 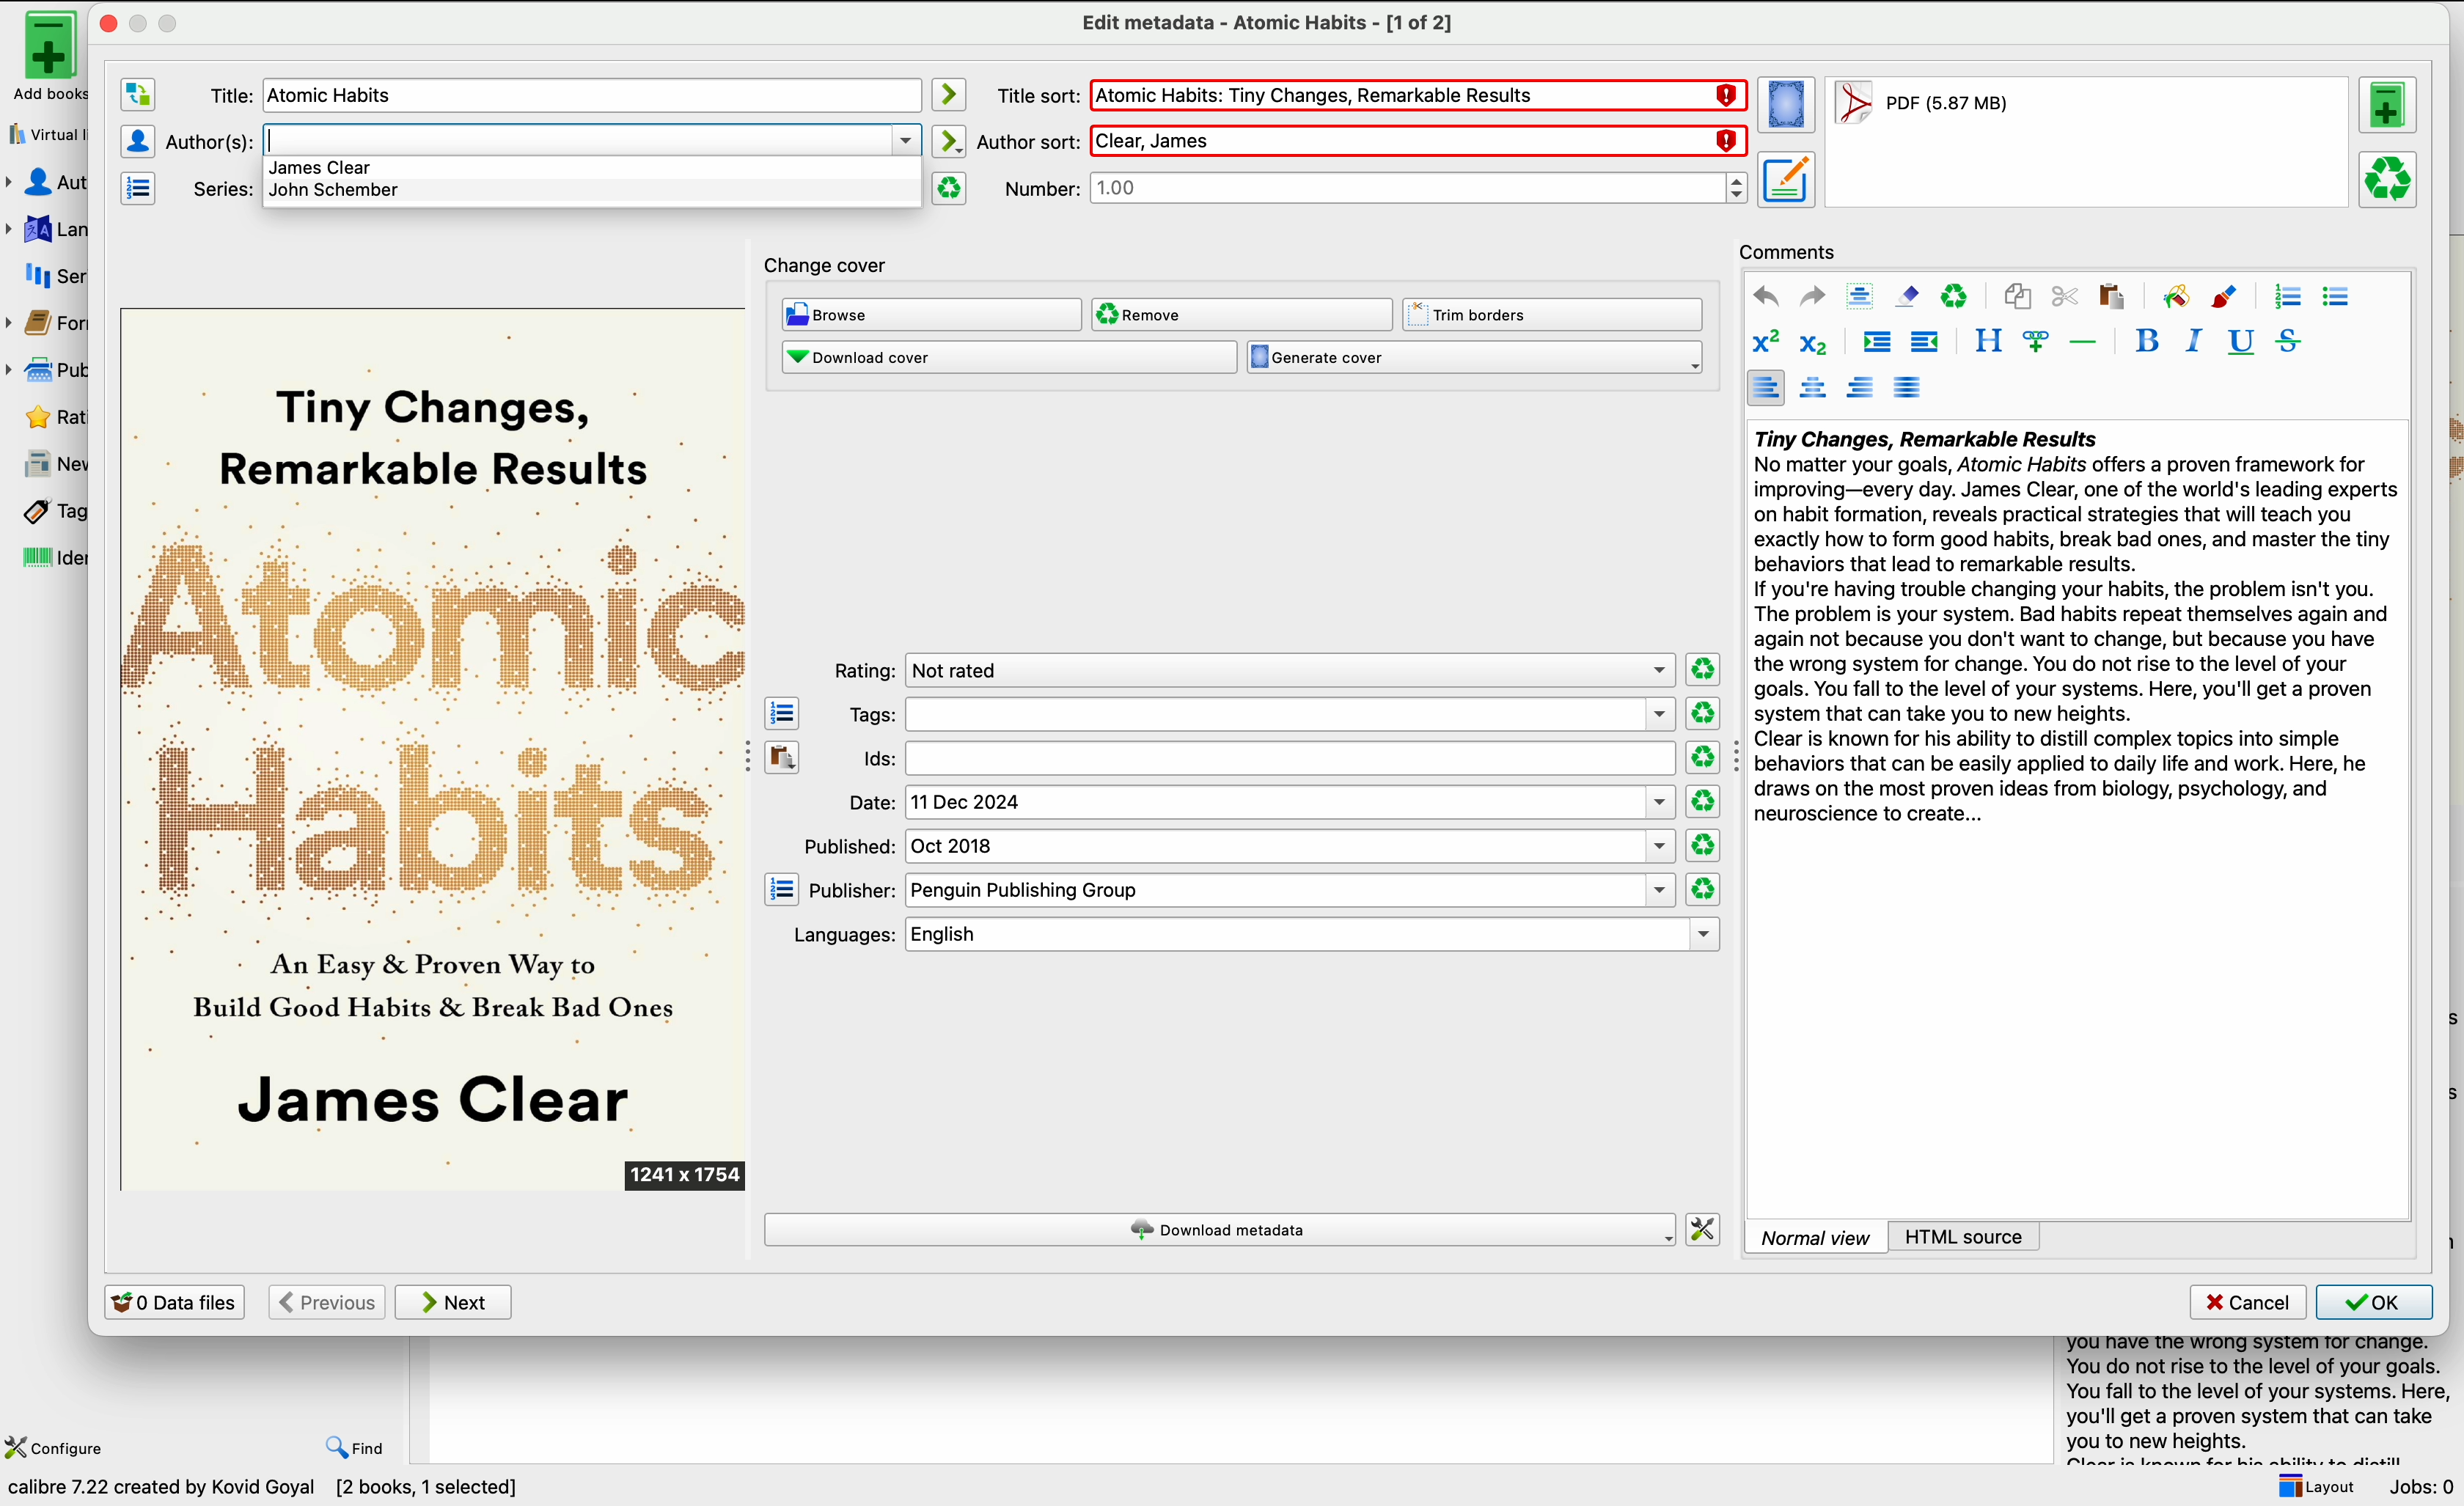 I want to click on summary, so click(x=2073, y=631).